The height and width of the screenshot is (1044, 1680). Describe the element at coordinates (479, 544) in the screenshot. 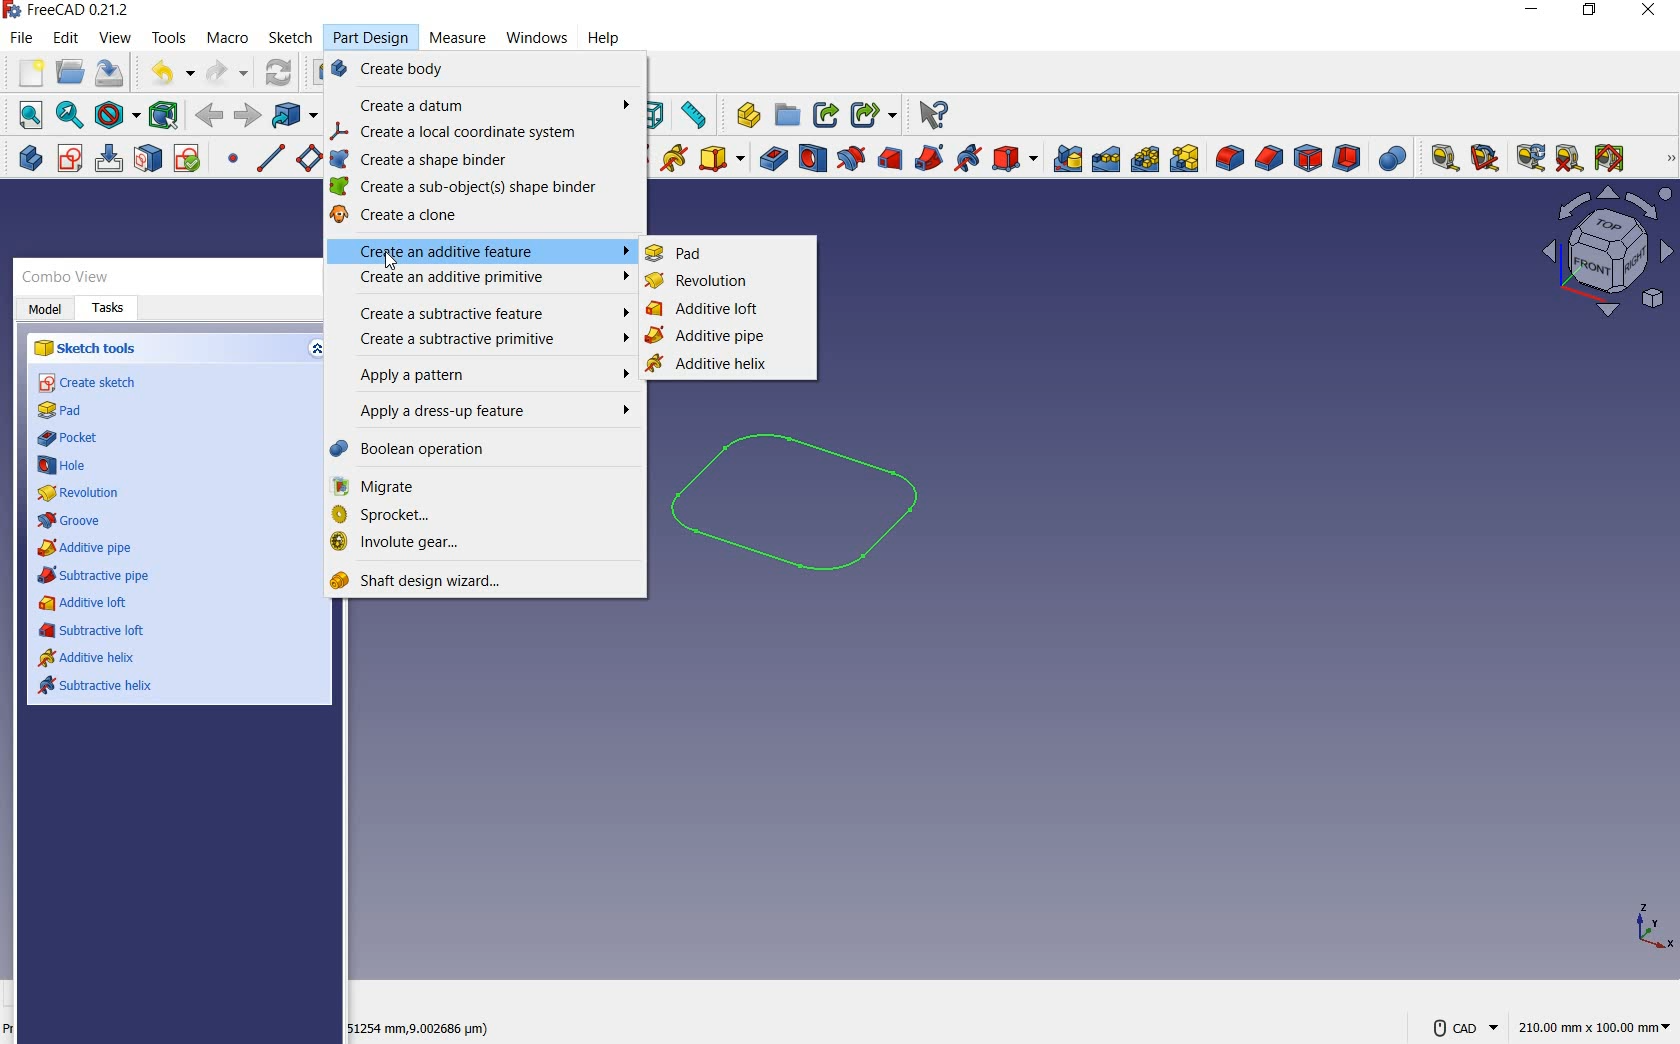

I see `involute gear` at that location.